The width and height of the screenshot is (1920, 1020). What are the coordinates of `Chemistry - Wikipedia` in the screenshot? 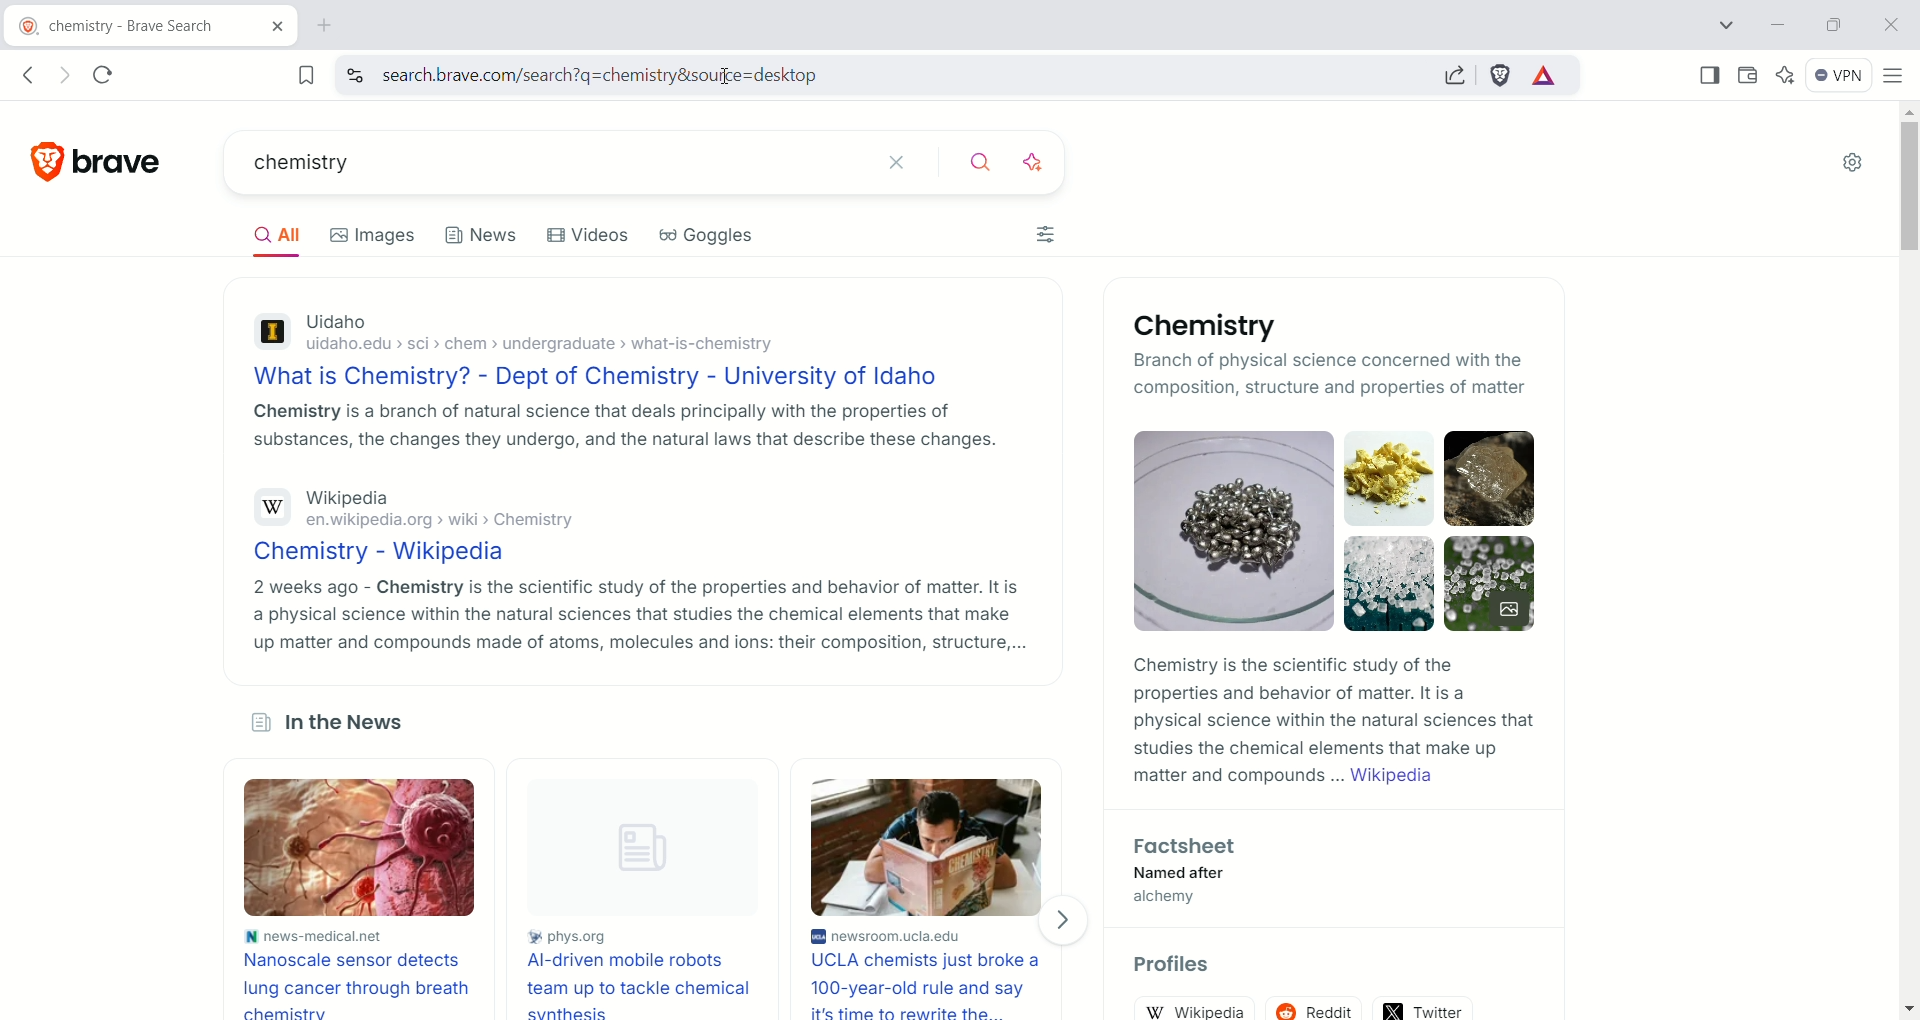 It's located at (387, 552).